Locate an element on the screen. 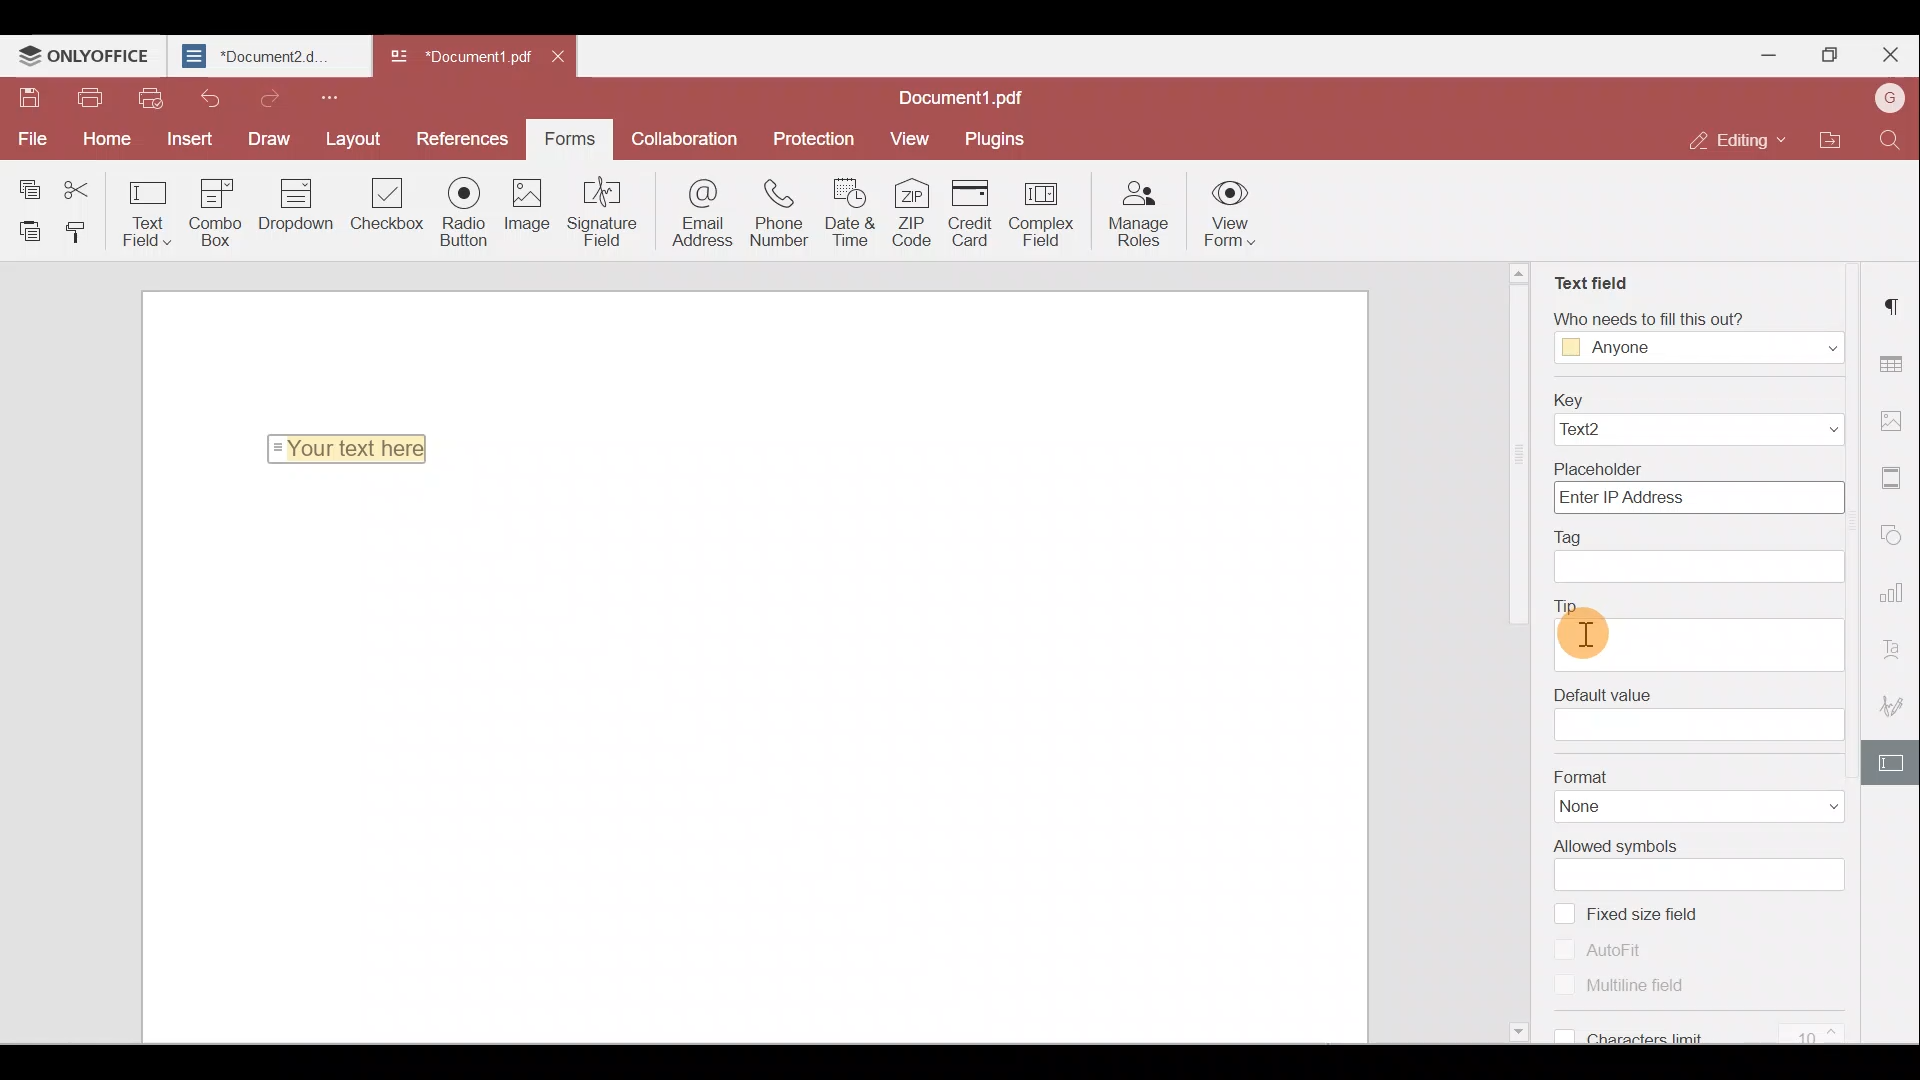 The height and width of the screenshot is (1080, 1920). File is located at coordinates (30, 137).